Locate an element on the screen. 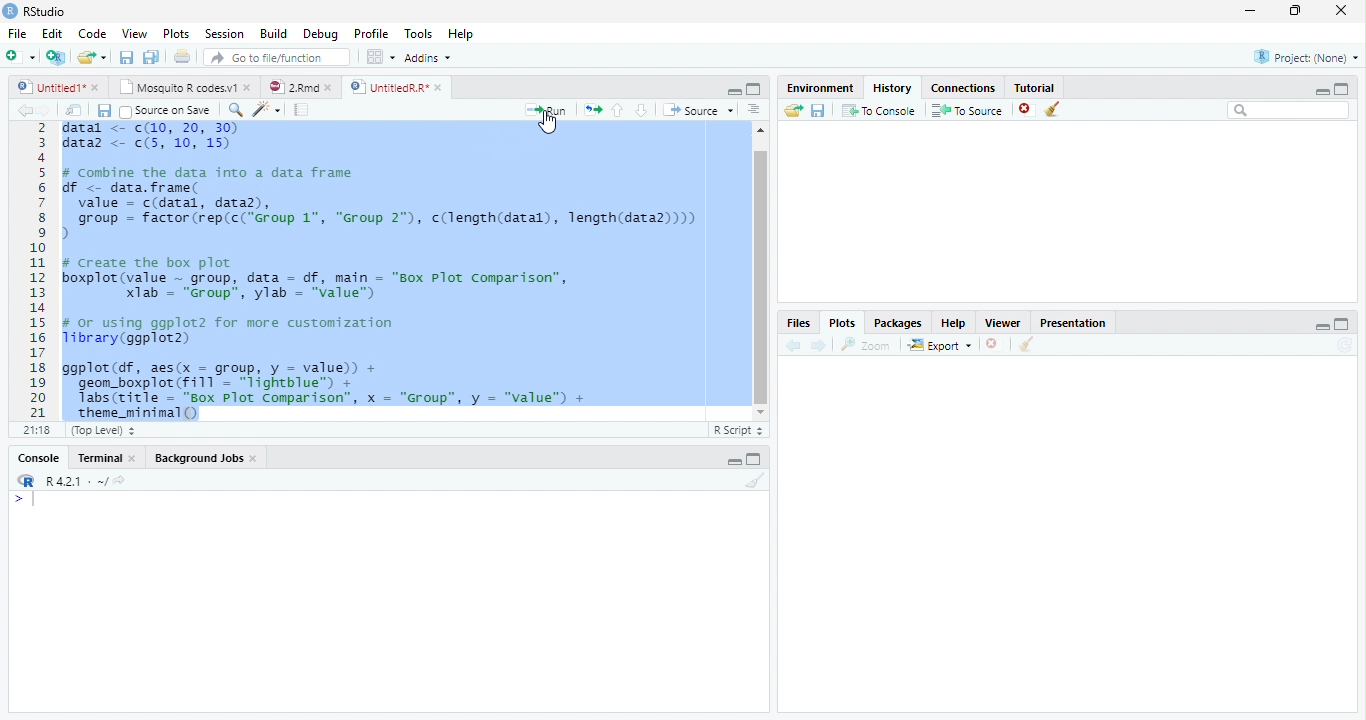  Show document outline is located at coordinates (754, 109).